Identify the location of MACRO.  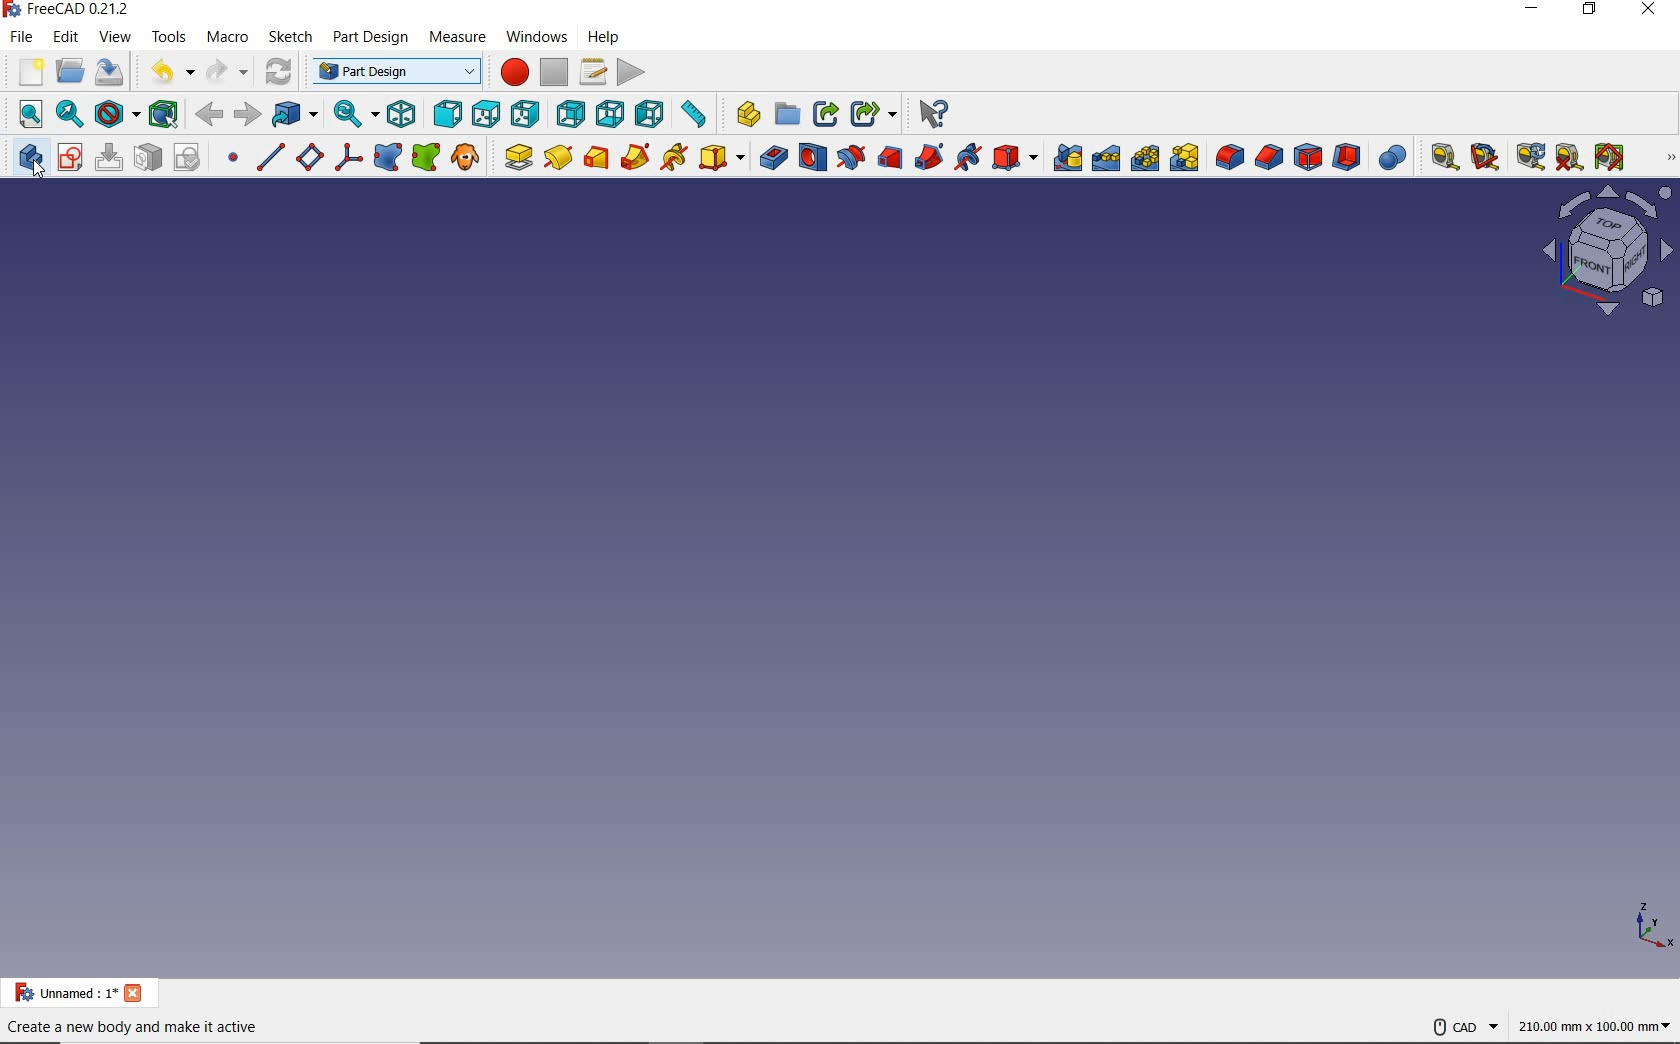
(227, 37).